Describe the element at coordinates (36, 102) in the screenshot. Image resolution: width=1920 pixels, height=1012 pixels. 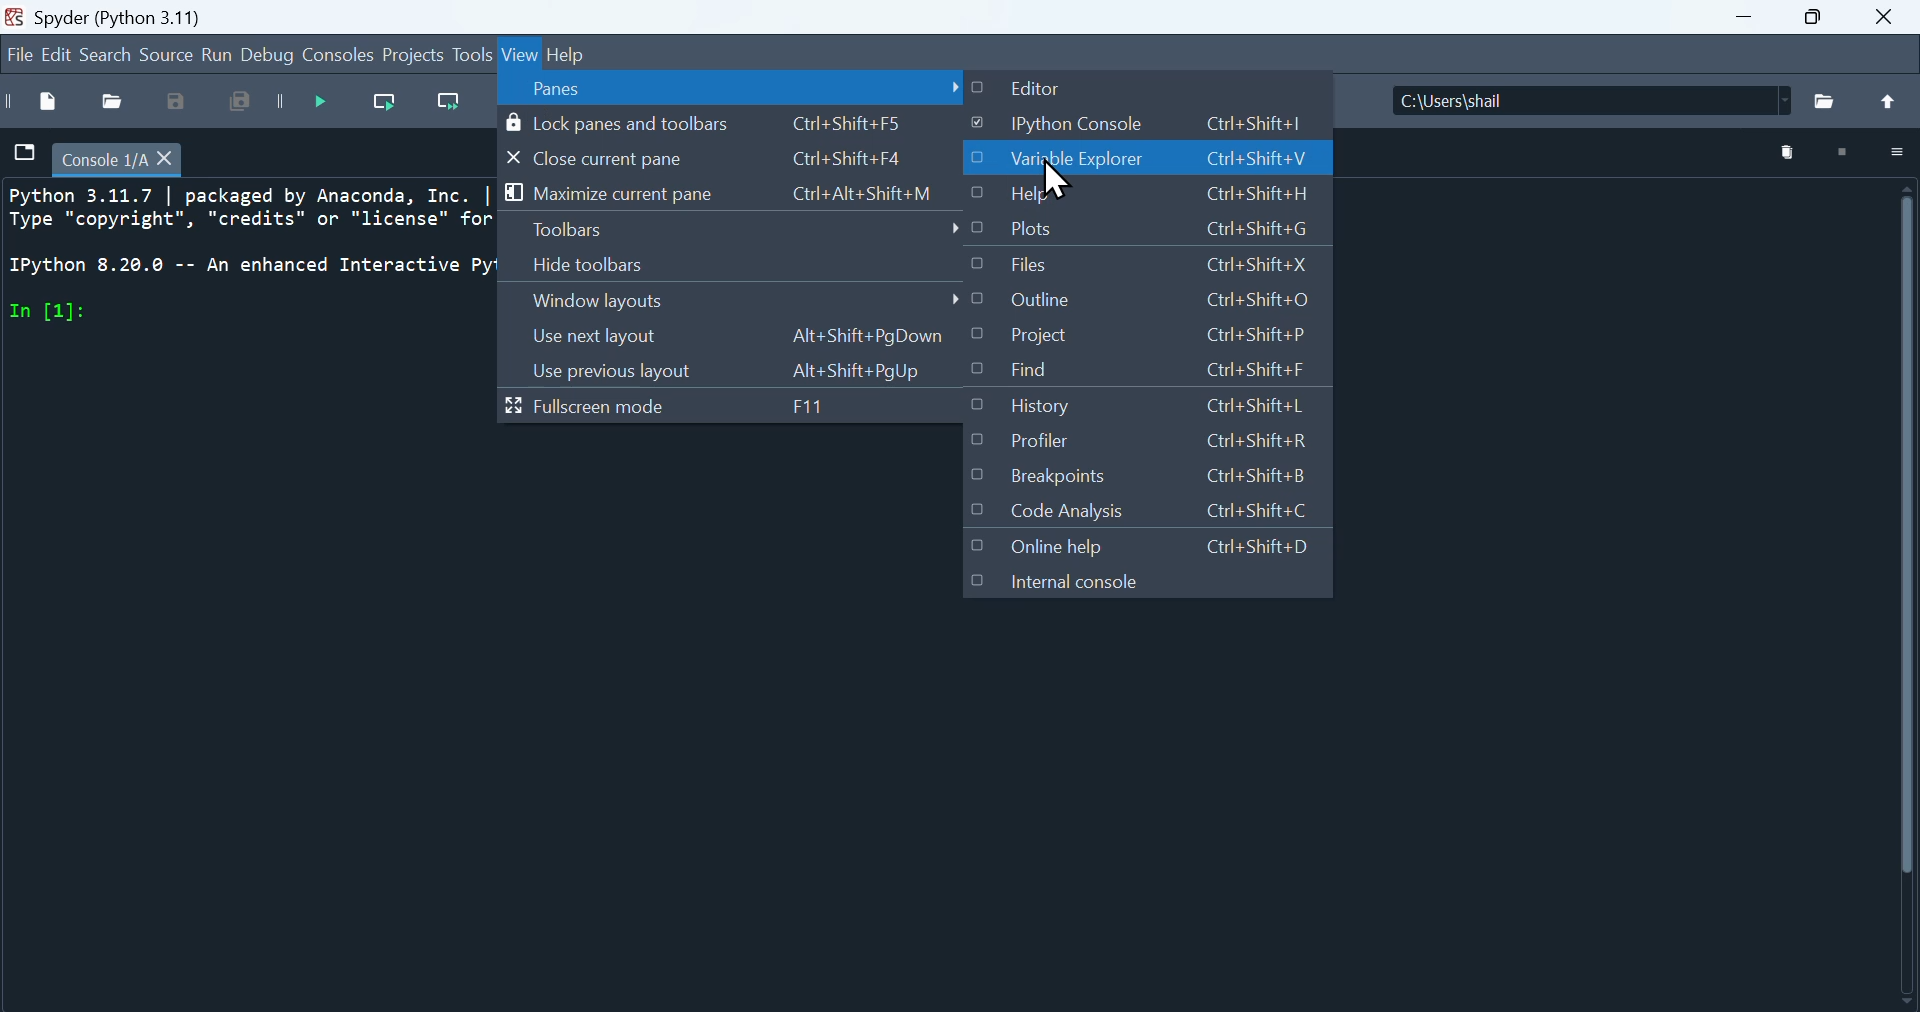
I see `New file` at that location.